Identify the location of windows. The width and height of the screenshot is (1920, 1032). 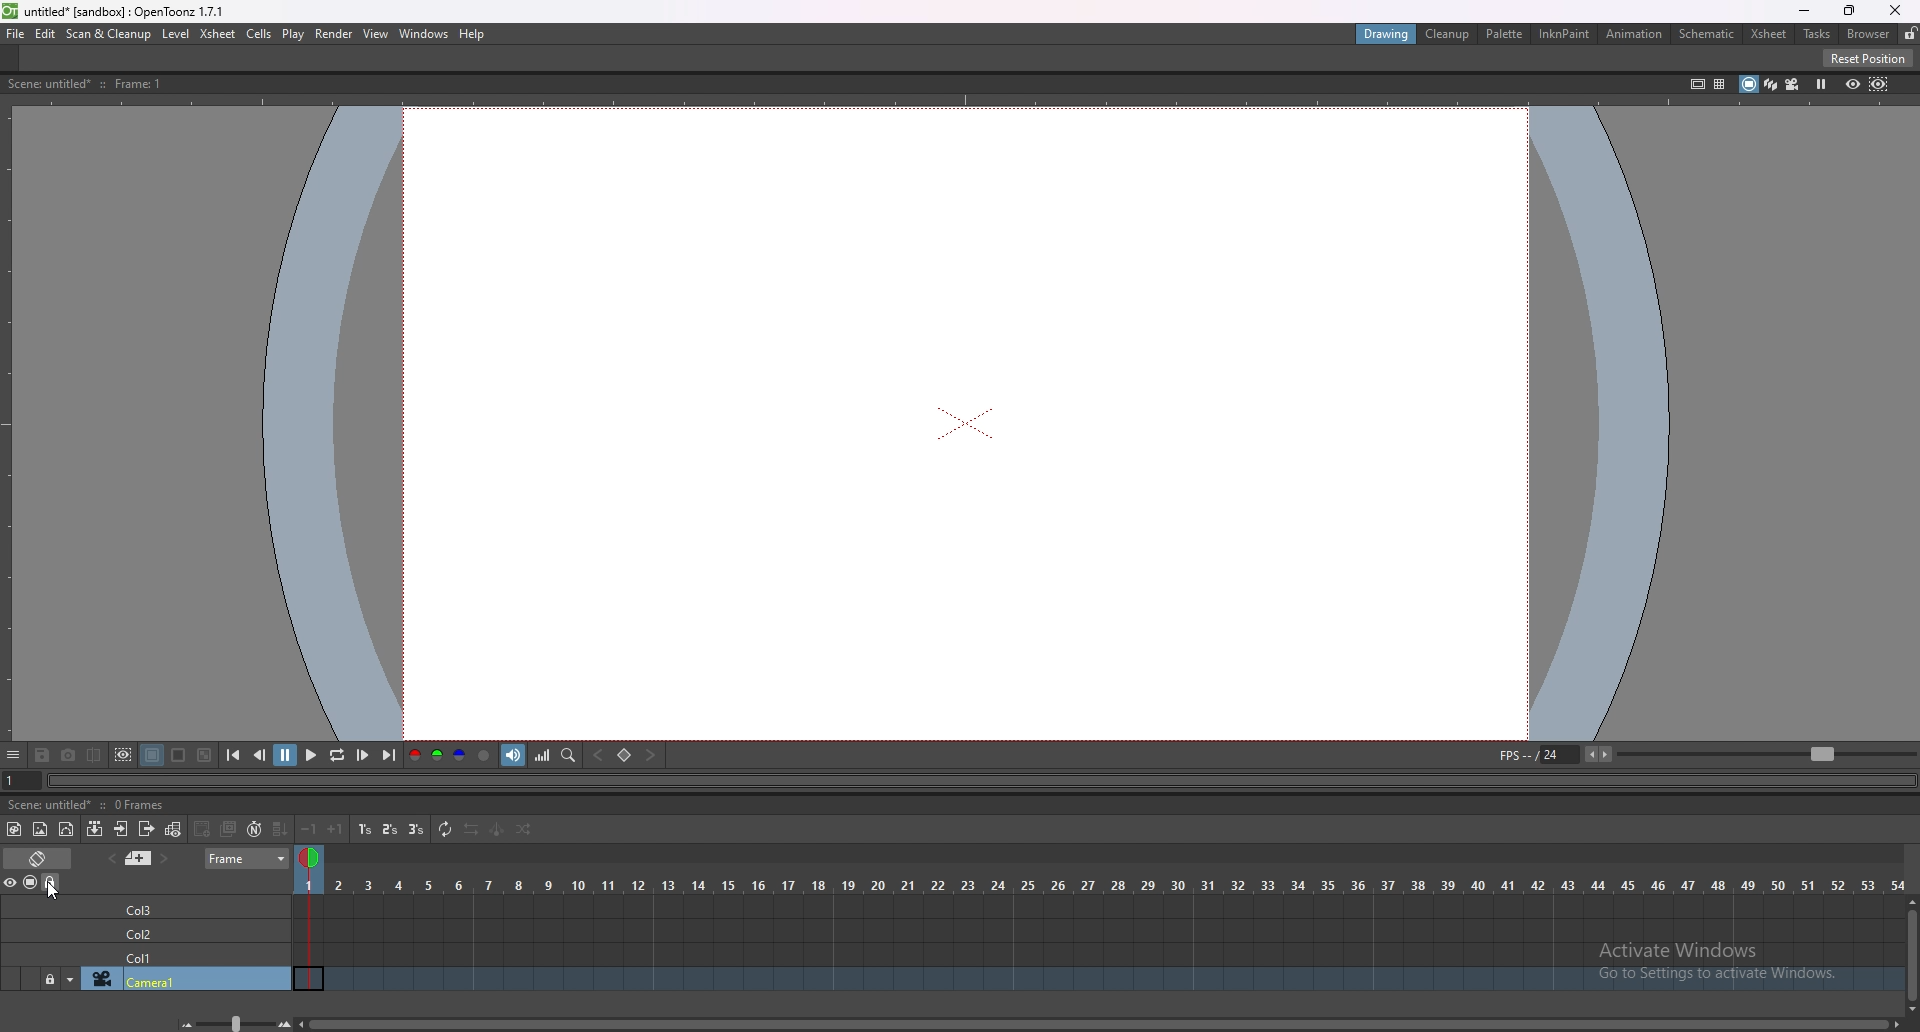
(425, 34).